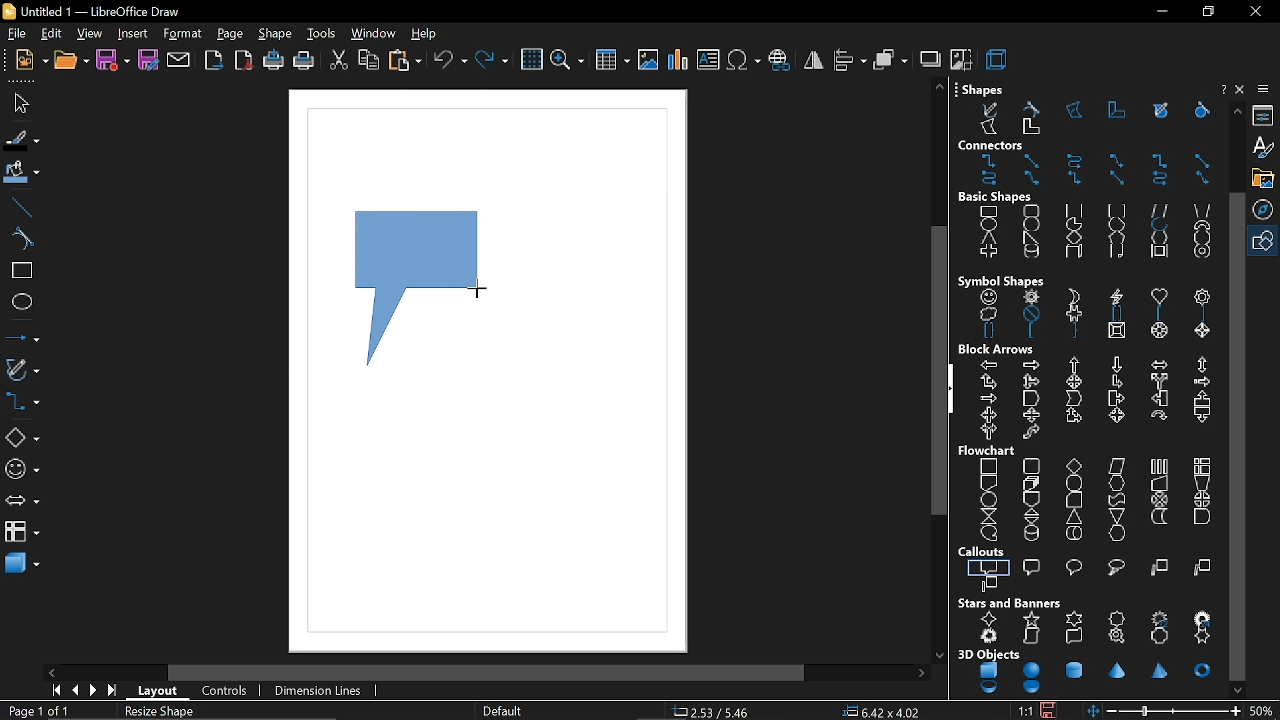 Image resolution: width=1280 pixels, height=720 pixels. I want to click on callout, so click(409, 289).